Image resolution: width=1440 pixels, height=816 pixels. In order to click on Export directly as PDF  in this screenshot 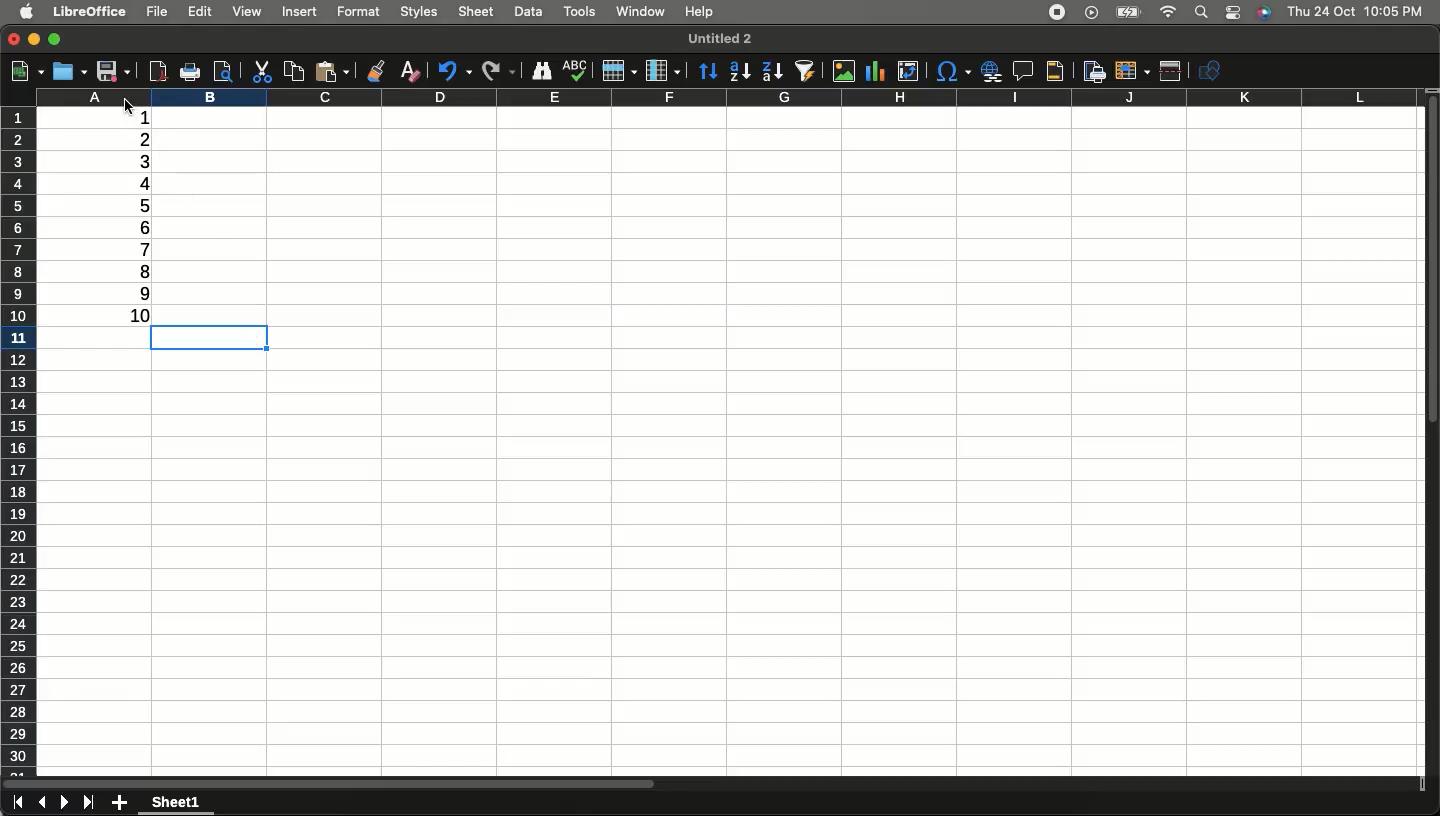, I will do `click(155, 70)`.